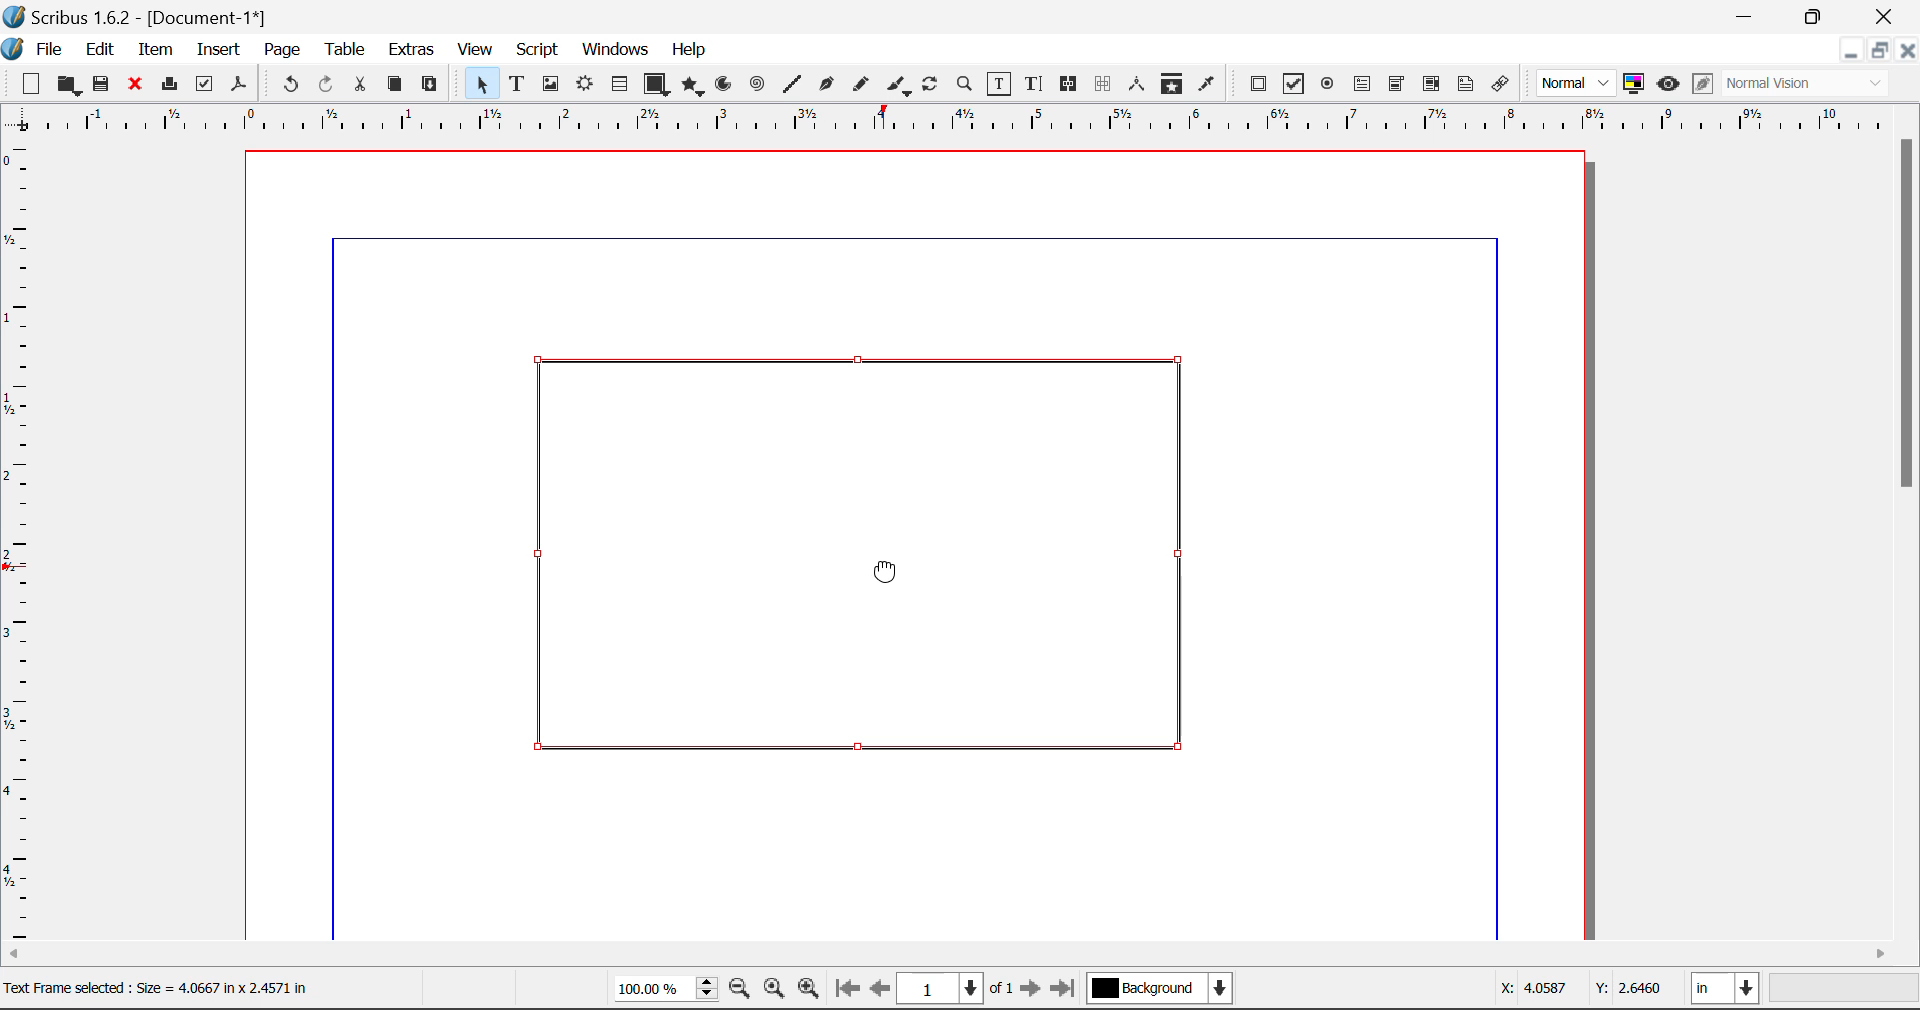 The width and height of the screenshot is (1920, 1010). I want to click on Select, so click(478, 83).